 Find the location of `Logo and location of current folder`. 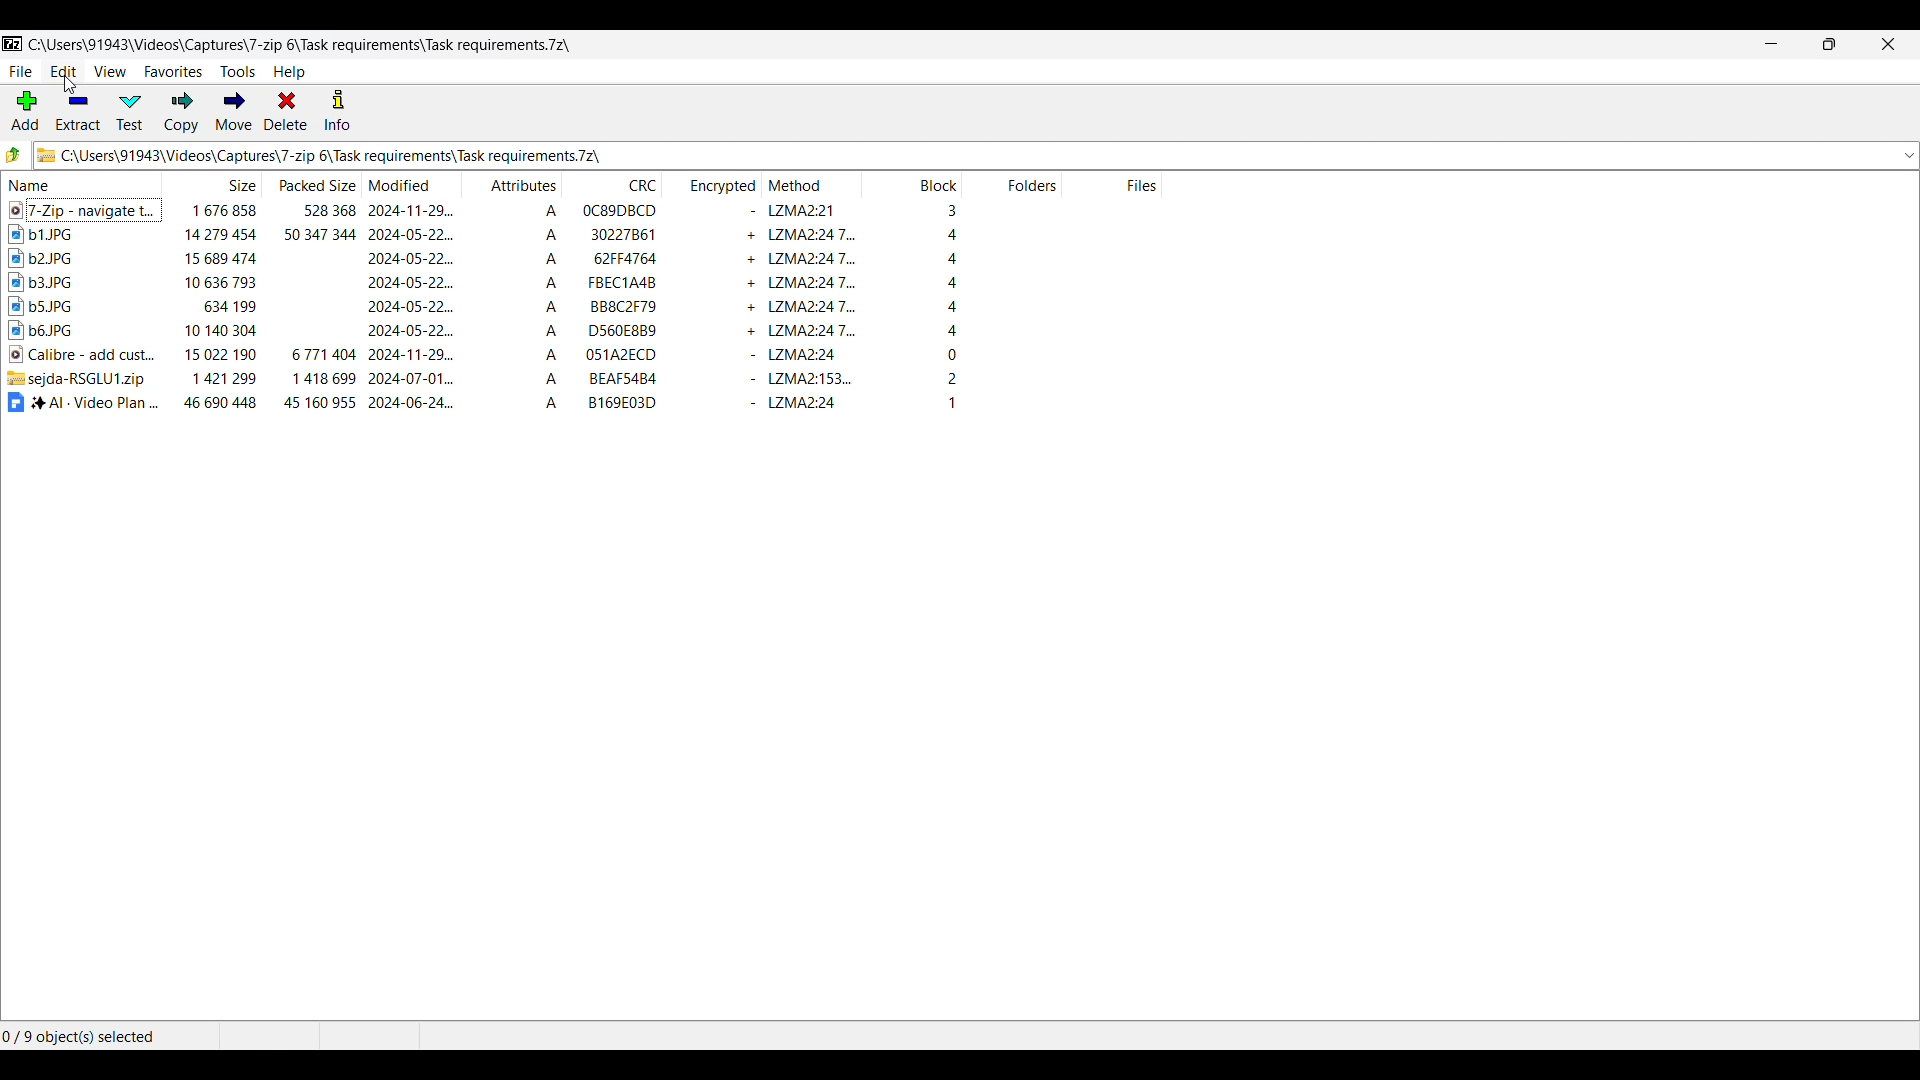

Logo and location of current folder is located at coordinates (964, 155).